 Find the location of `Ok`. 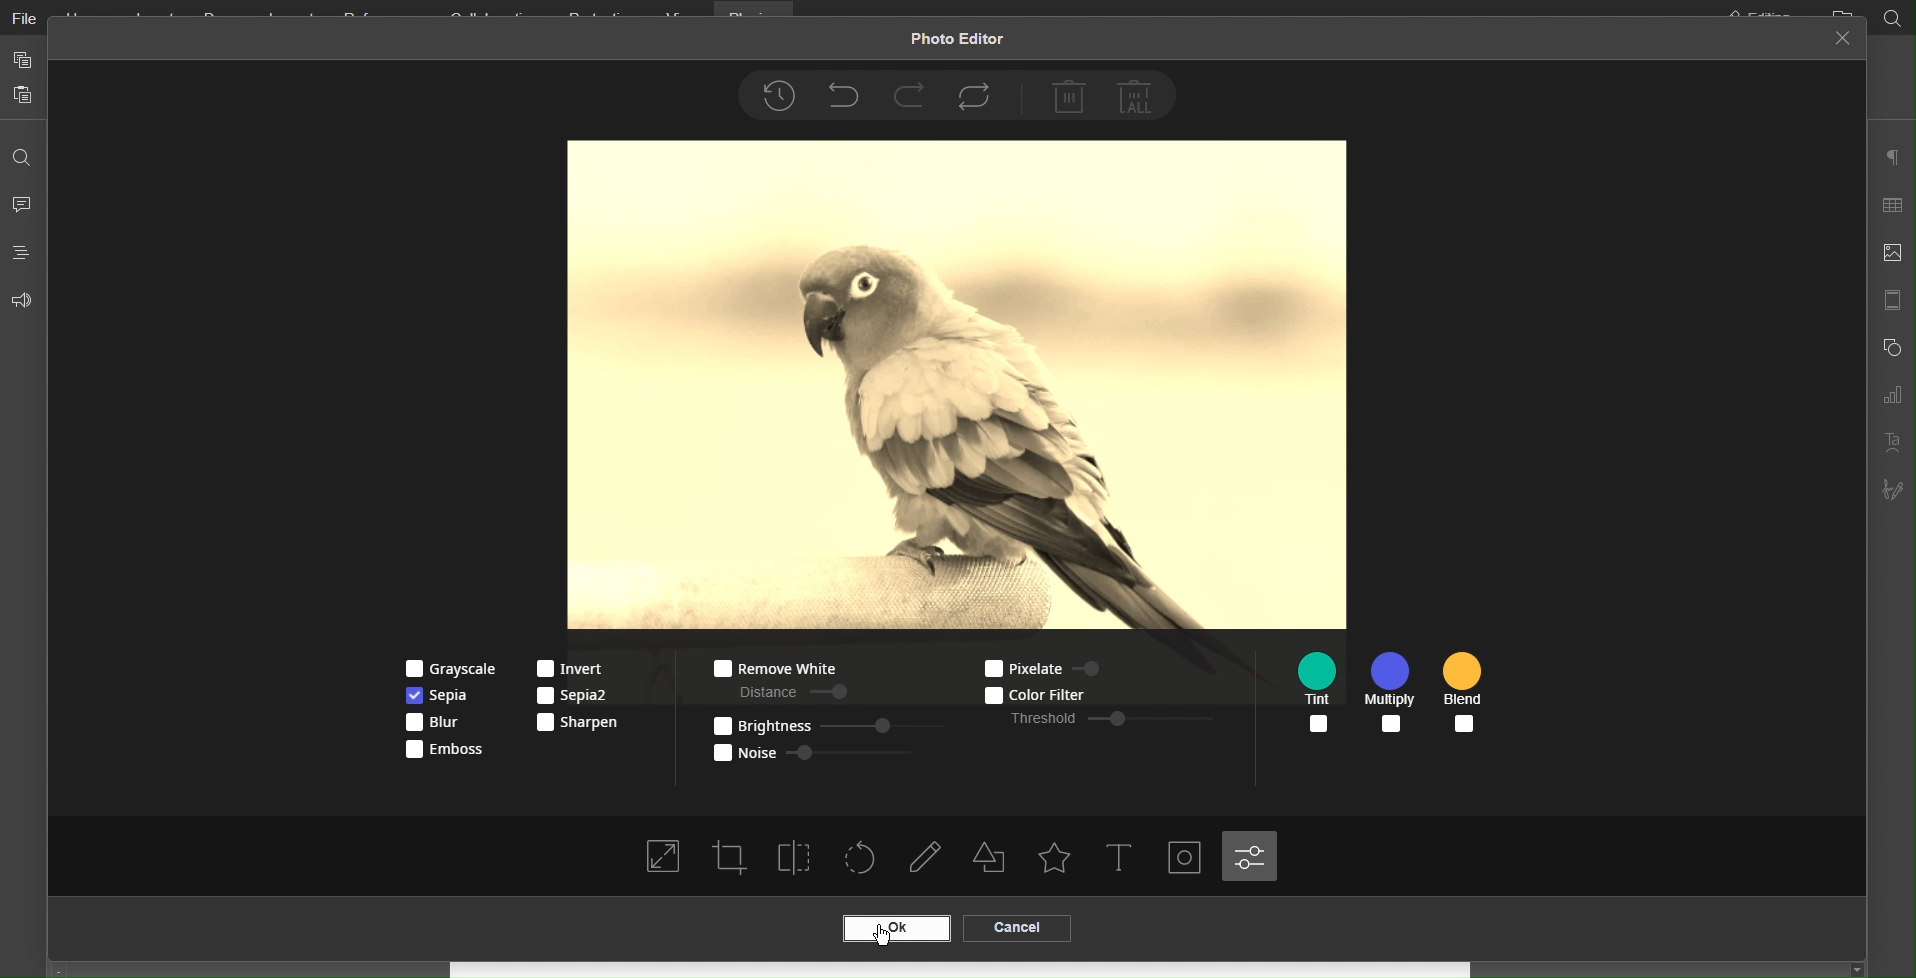

Ok is located at coordinates (894, 929).